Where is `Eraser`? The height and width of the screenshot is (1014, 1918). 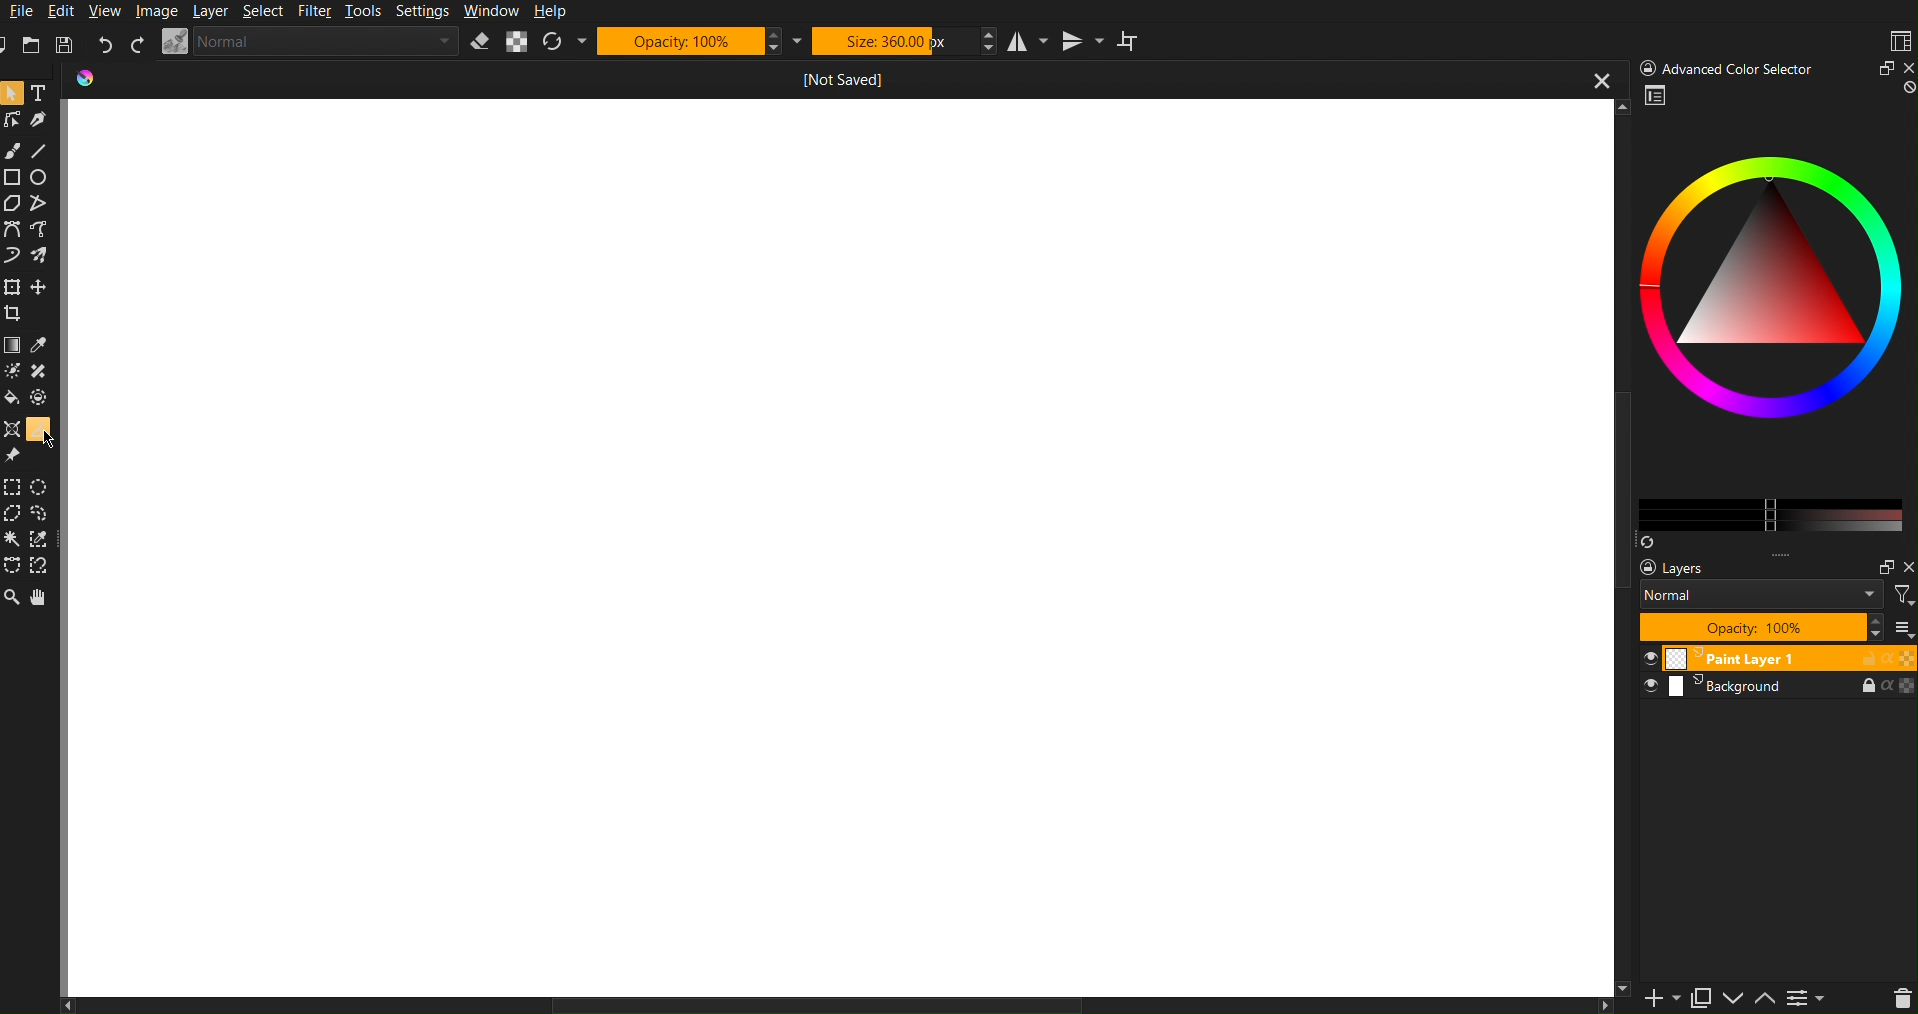 Eraser is located at coordinates (480, 42).